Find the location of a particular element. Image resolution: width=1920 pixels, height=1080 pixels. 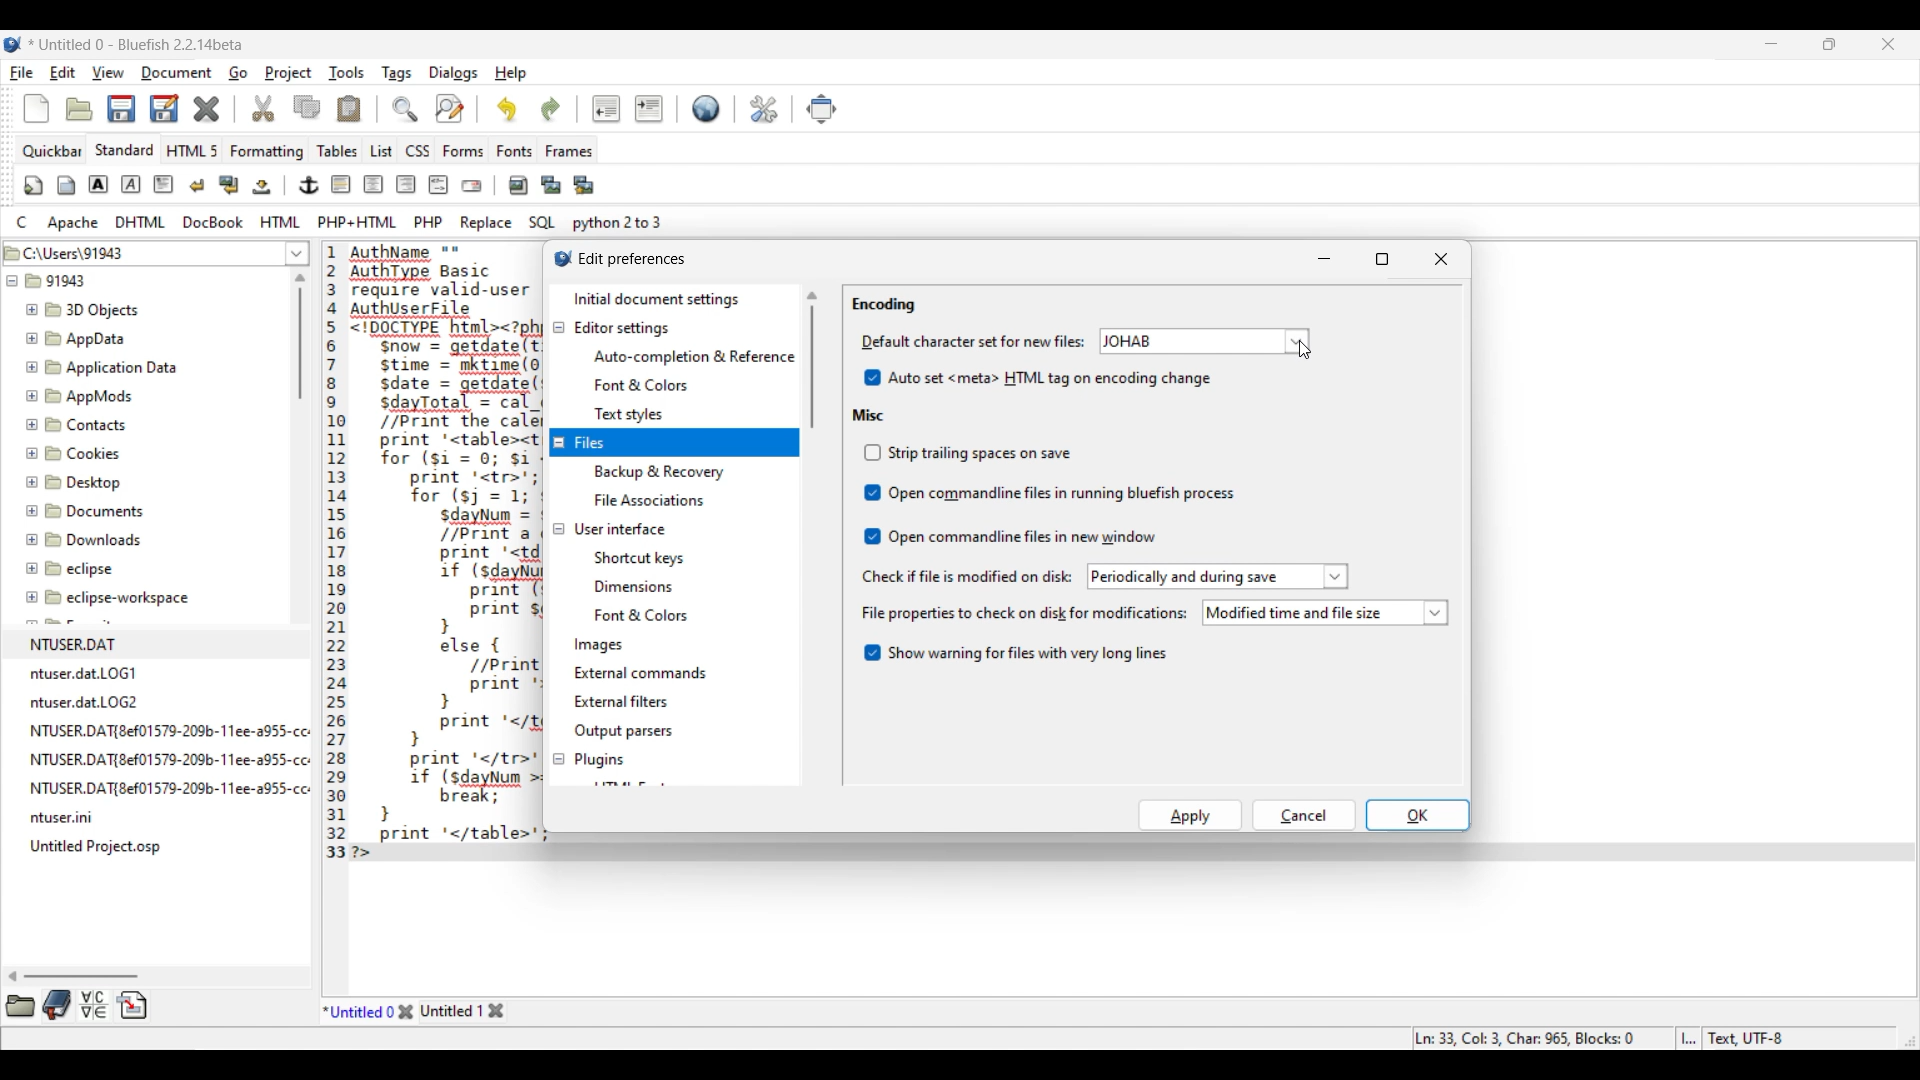

User interface settings is located at coordinates (620, 530).